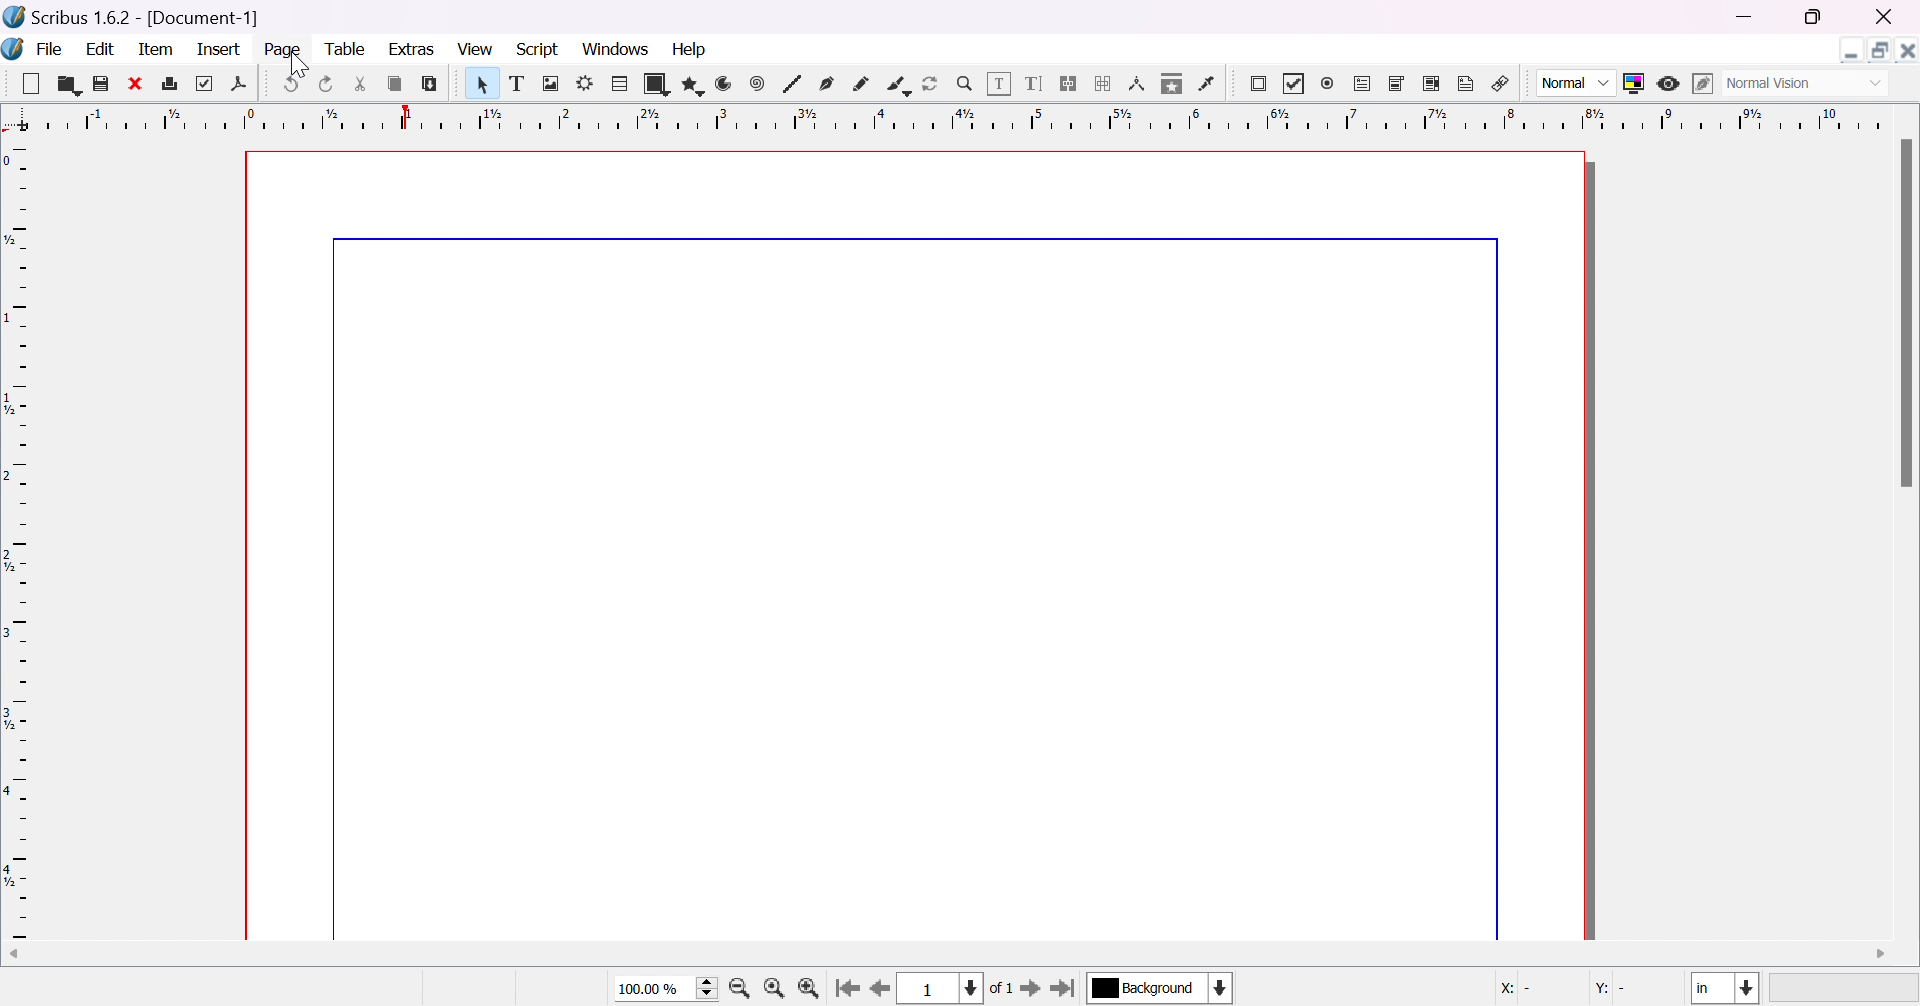  What do you see at coordinates (1669, 84) in the screenshot?
I see `preview  mode` at bounding box center [1669, 84].